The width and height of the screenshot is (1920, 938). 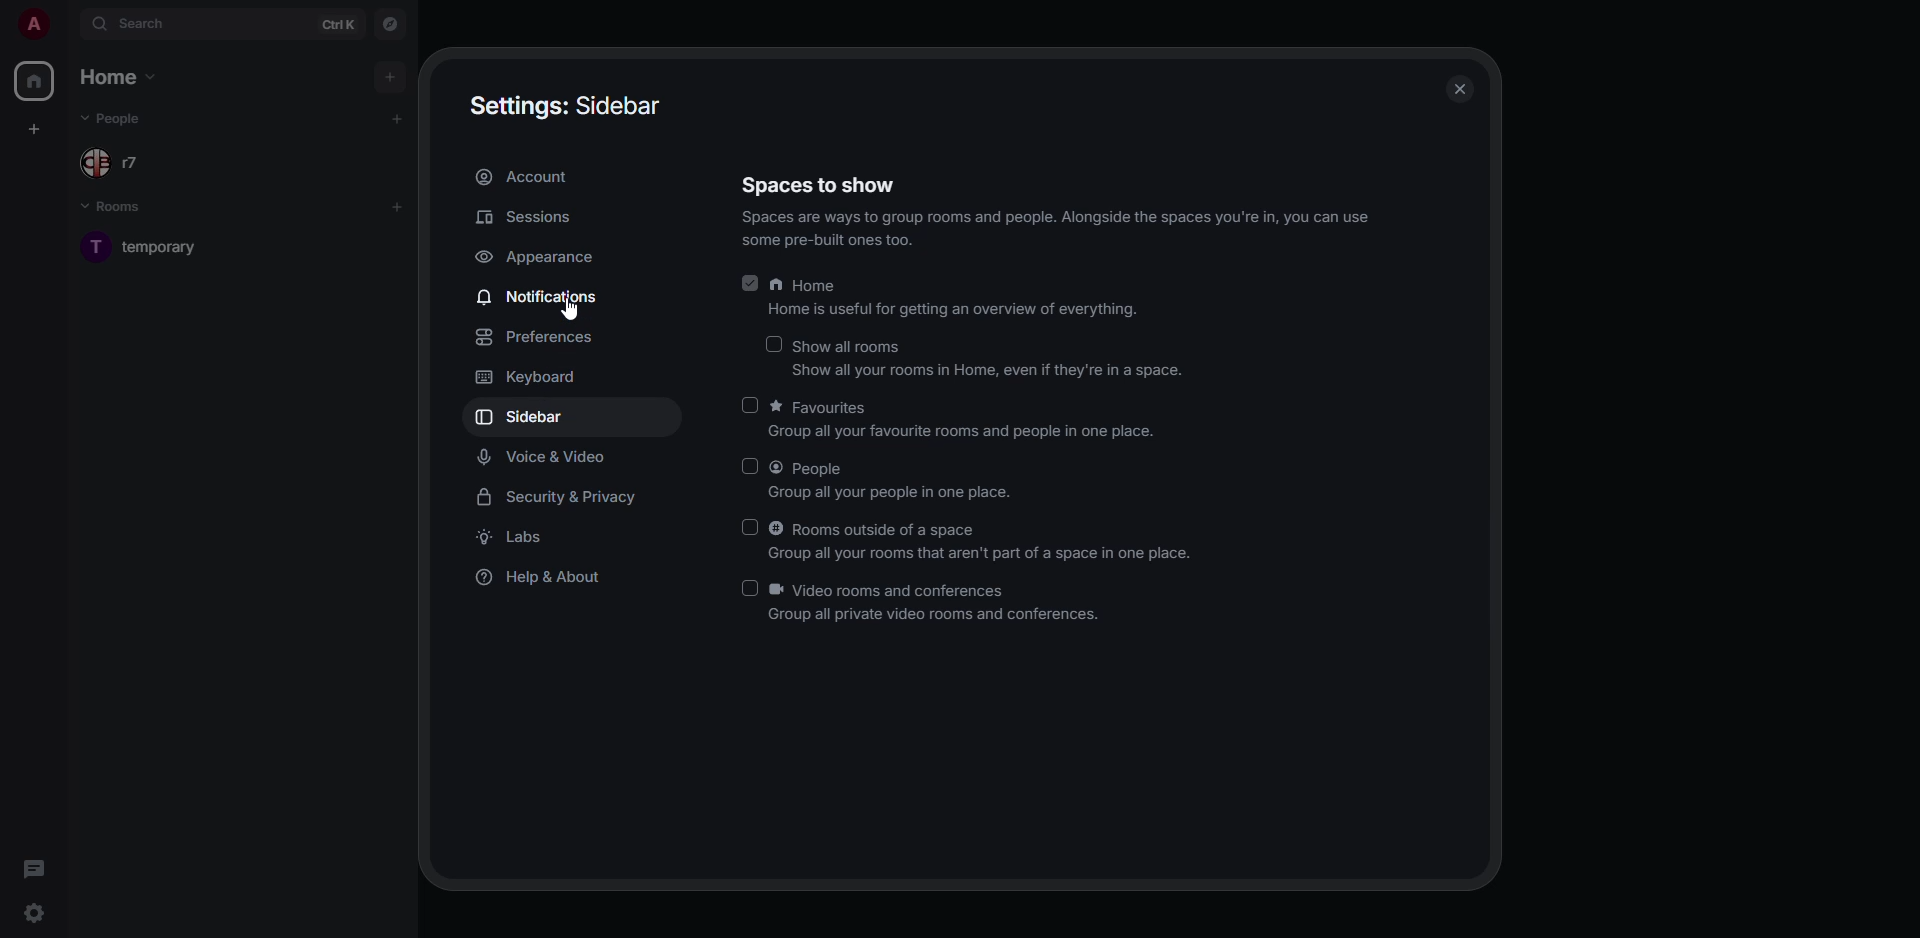 I want to click on home, so click(x=120, y=76).